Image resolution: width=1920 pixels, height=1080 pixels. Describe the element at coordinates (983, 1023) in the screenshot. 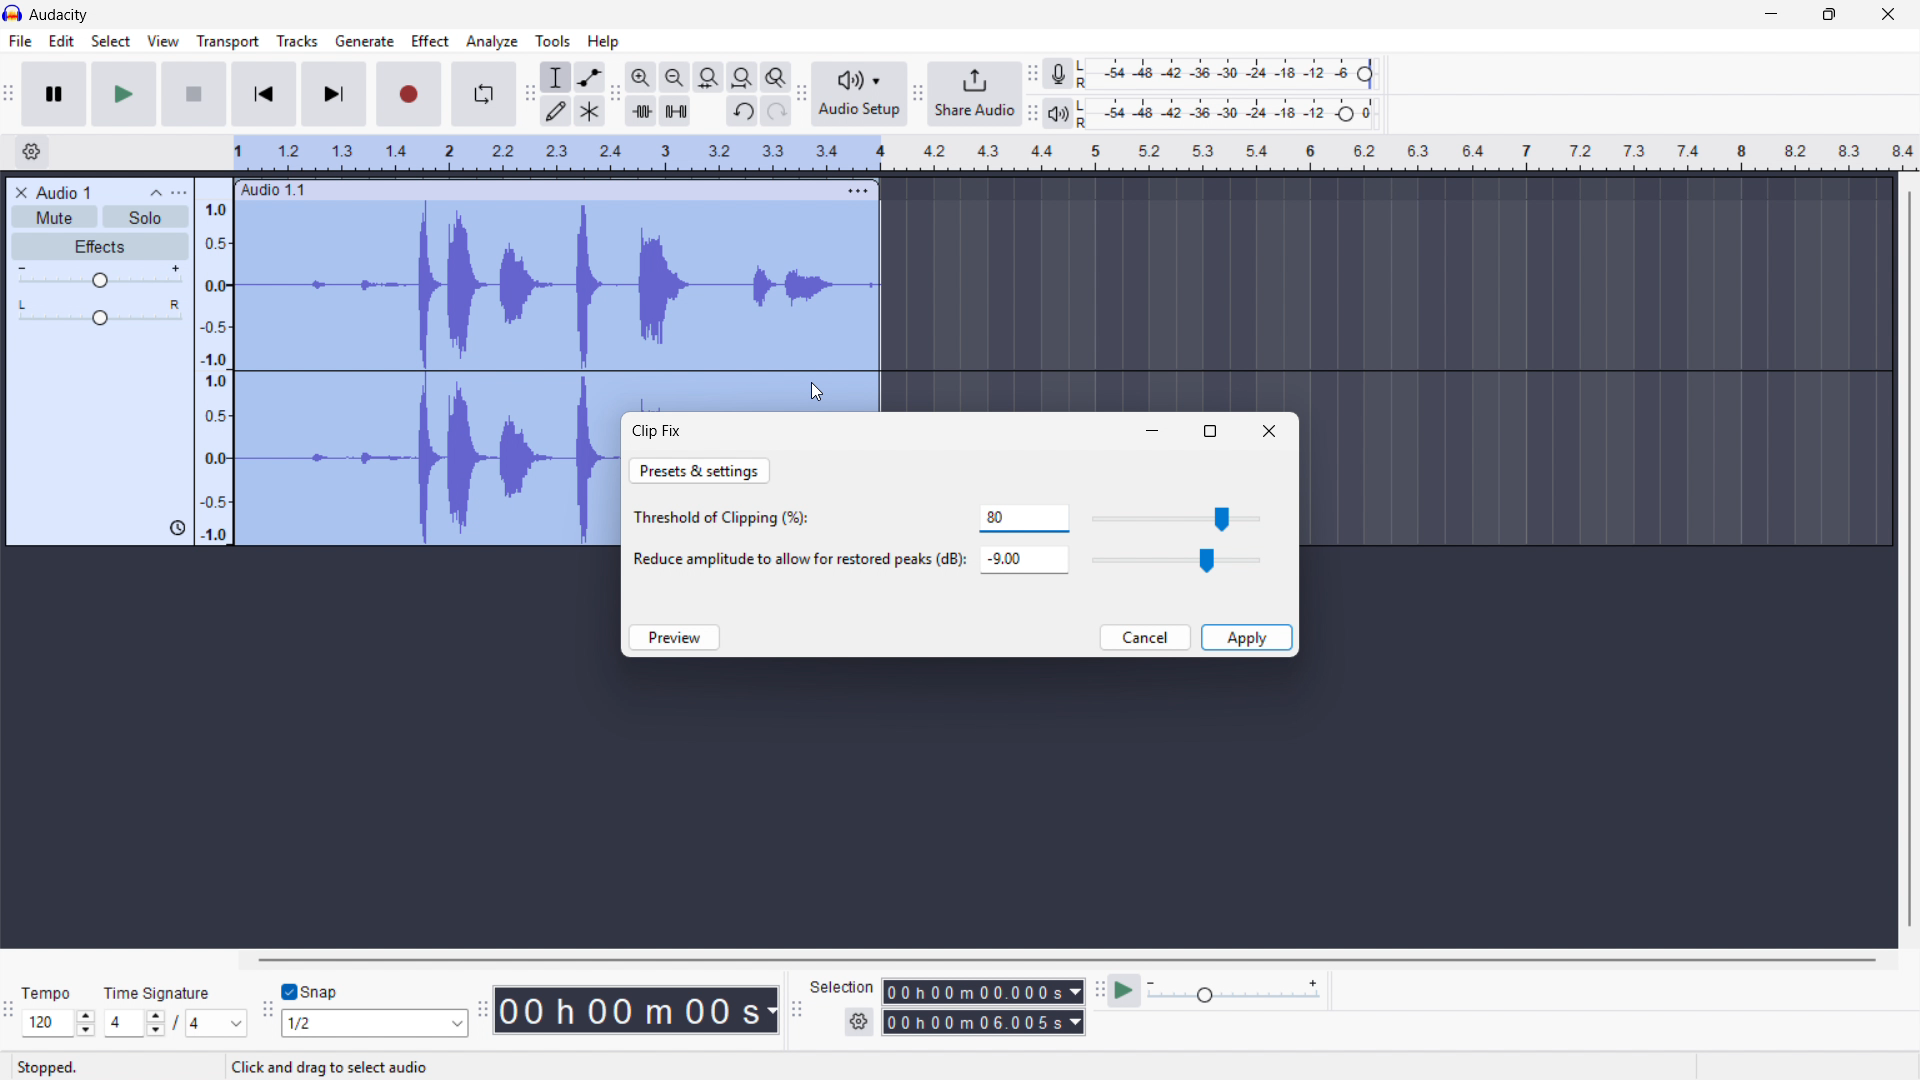

I see `selection end time` at that location.